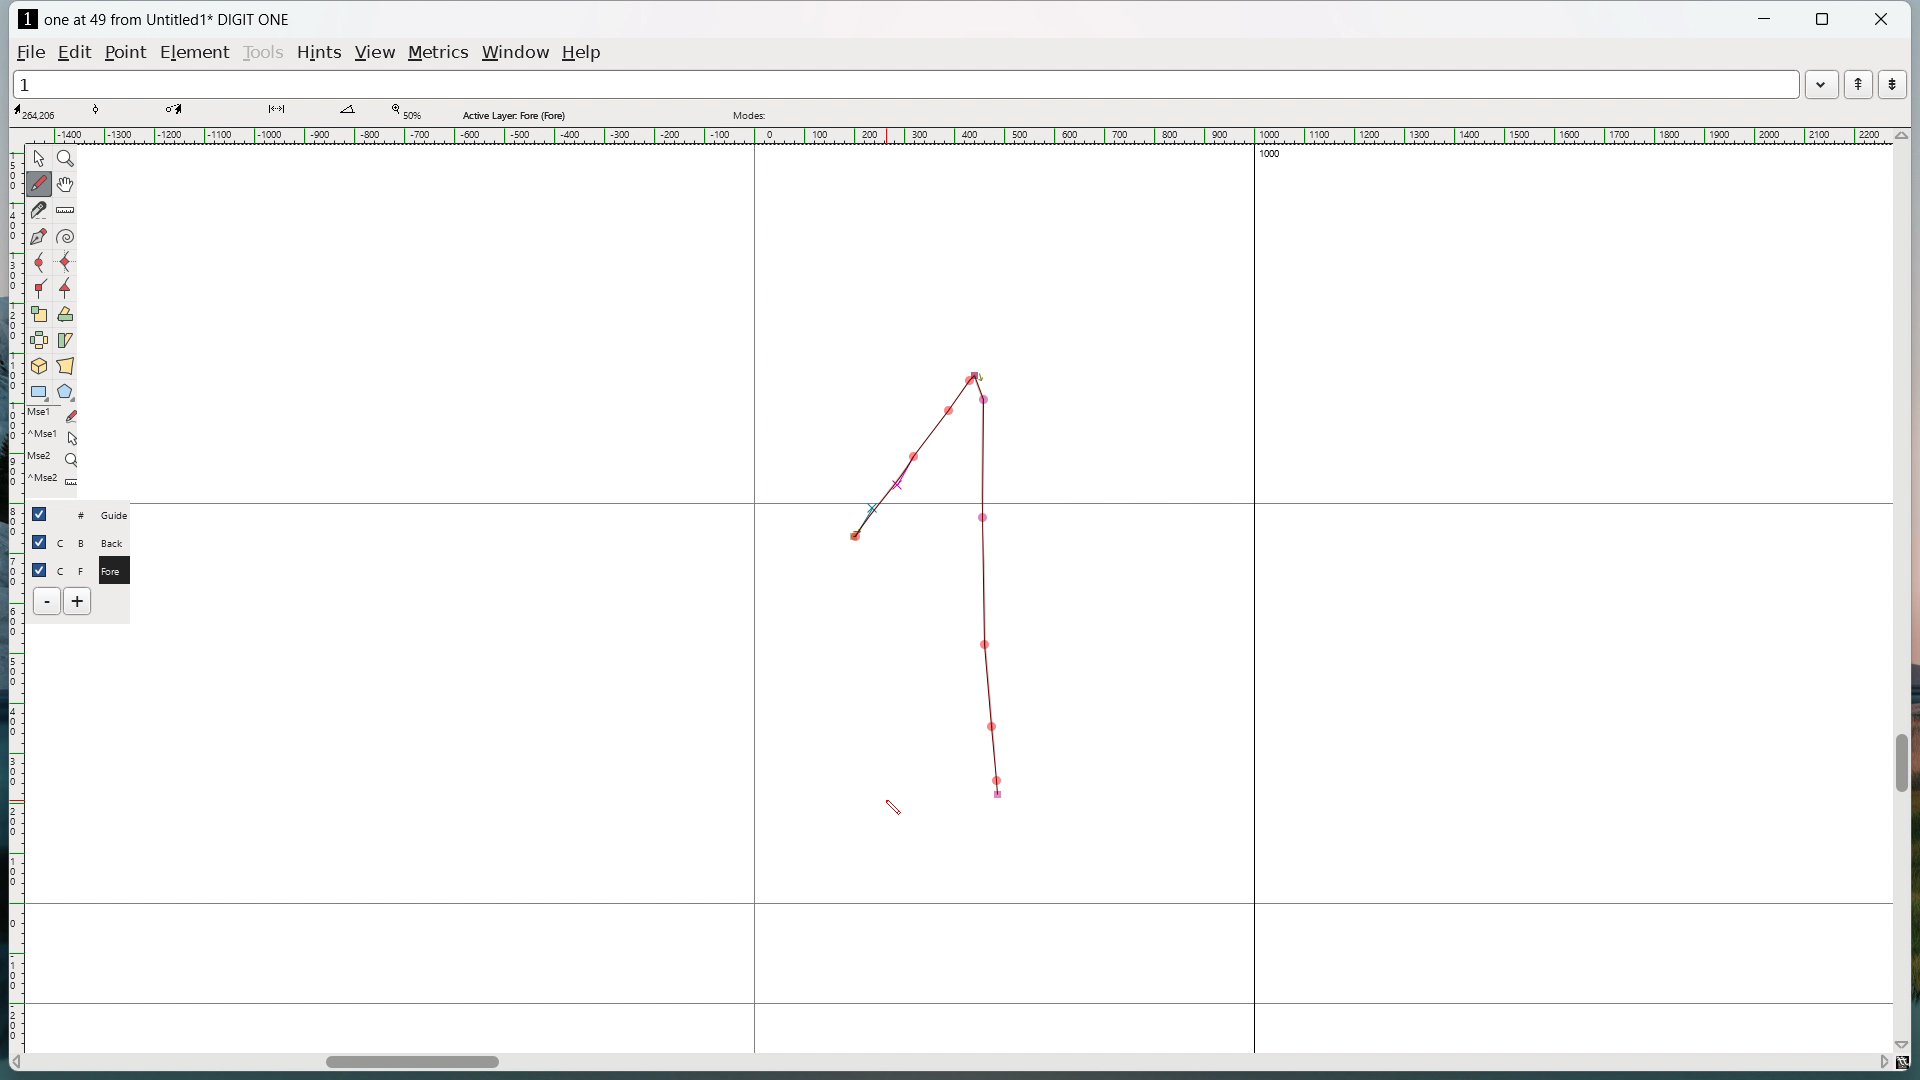 Image resolution: width=1920 pixels, height=1080 pixels. What do you see at coordinates (405, 113) in the screenshot?
I see `Zoom level ` at bounding box center [405, 113].